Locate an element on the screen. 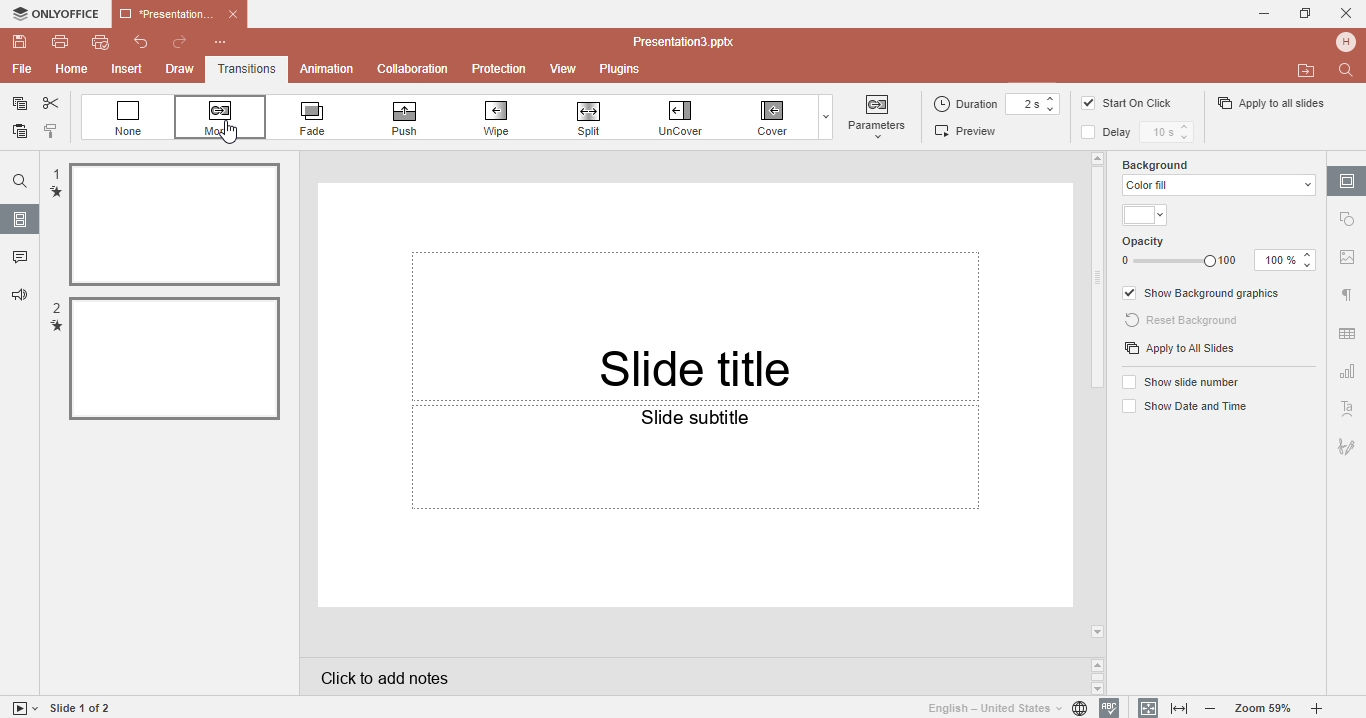  Uncover is located at coordinates (691, 117).